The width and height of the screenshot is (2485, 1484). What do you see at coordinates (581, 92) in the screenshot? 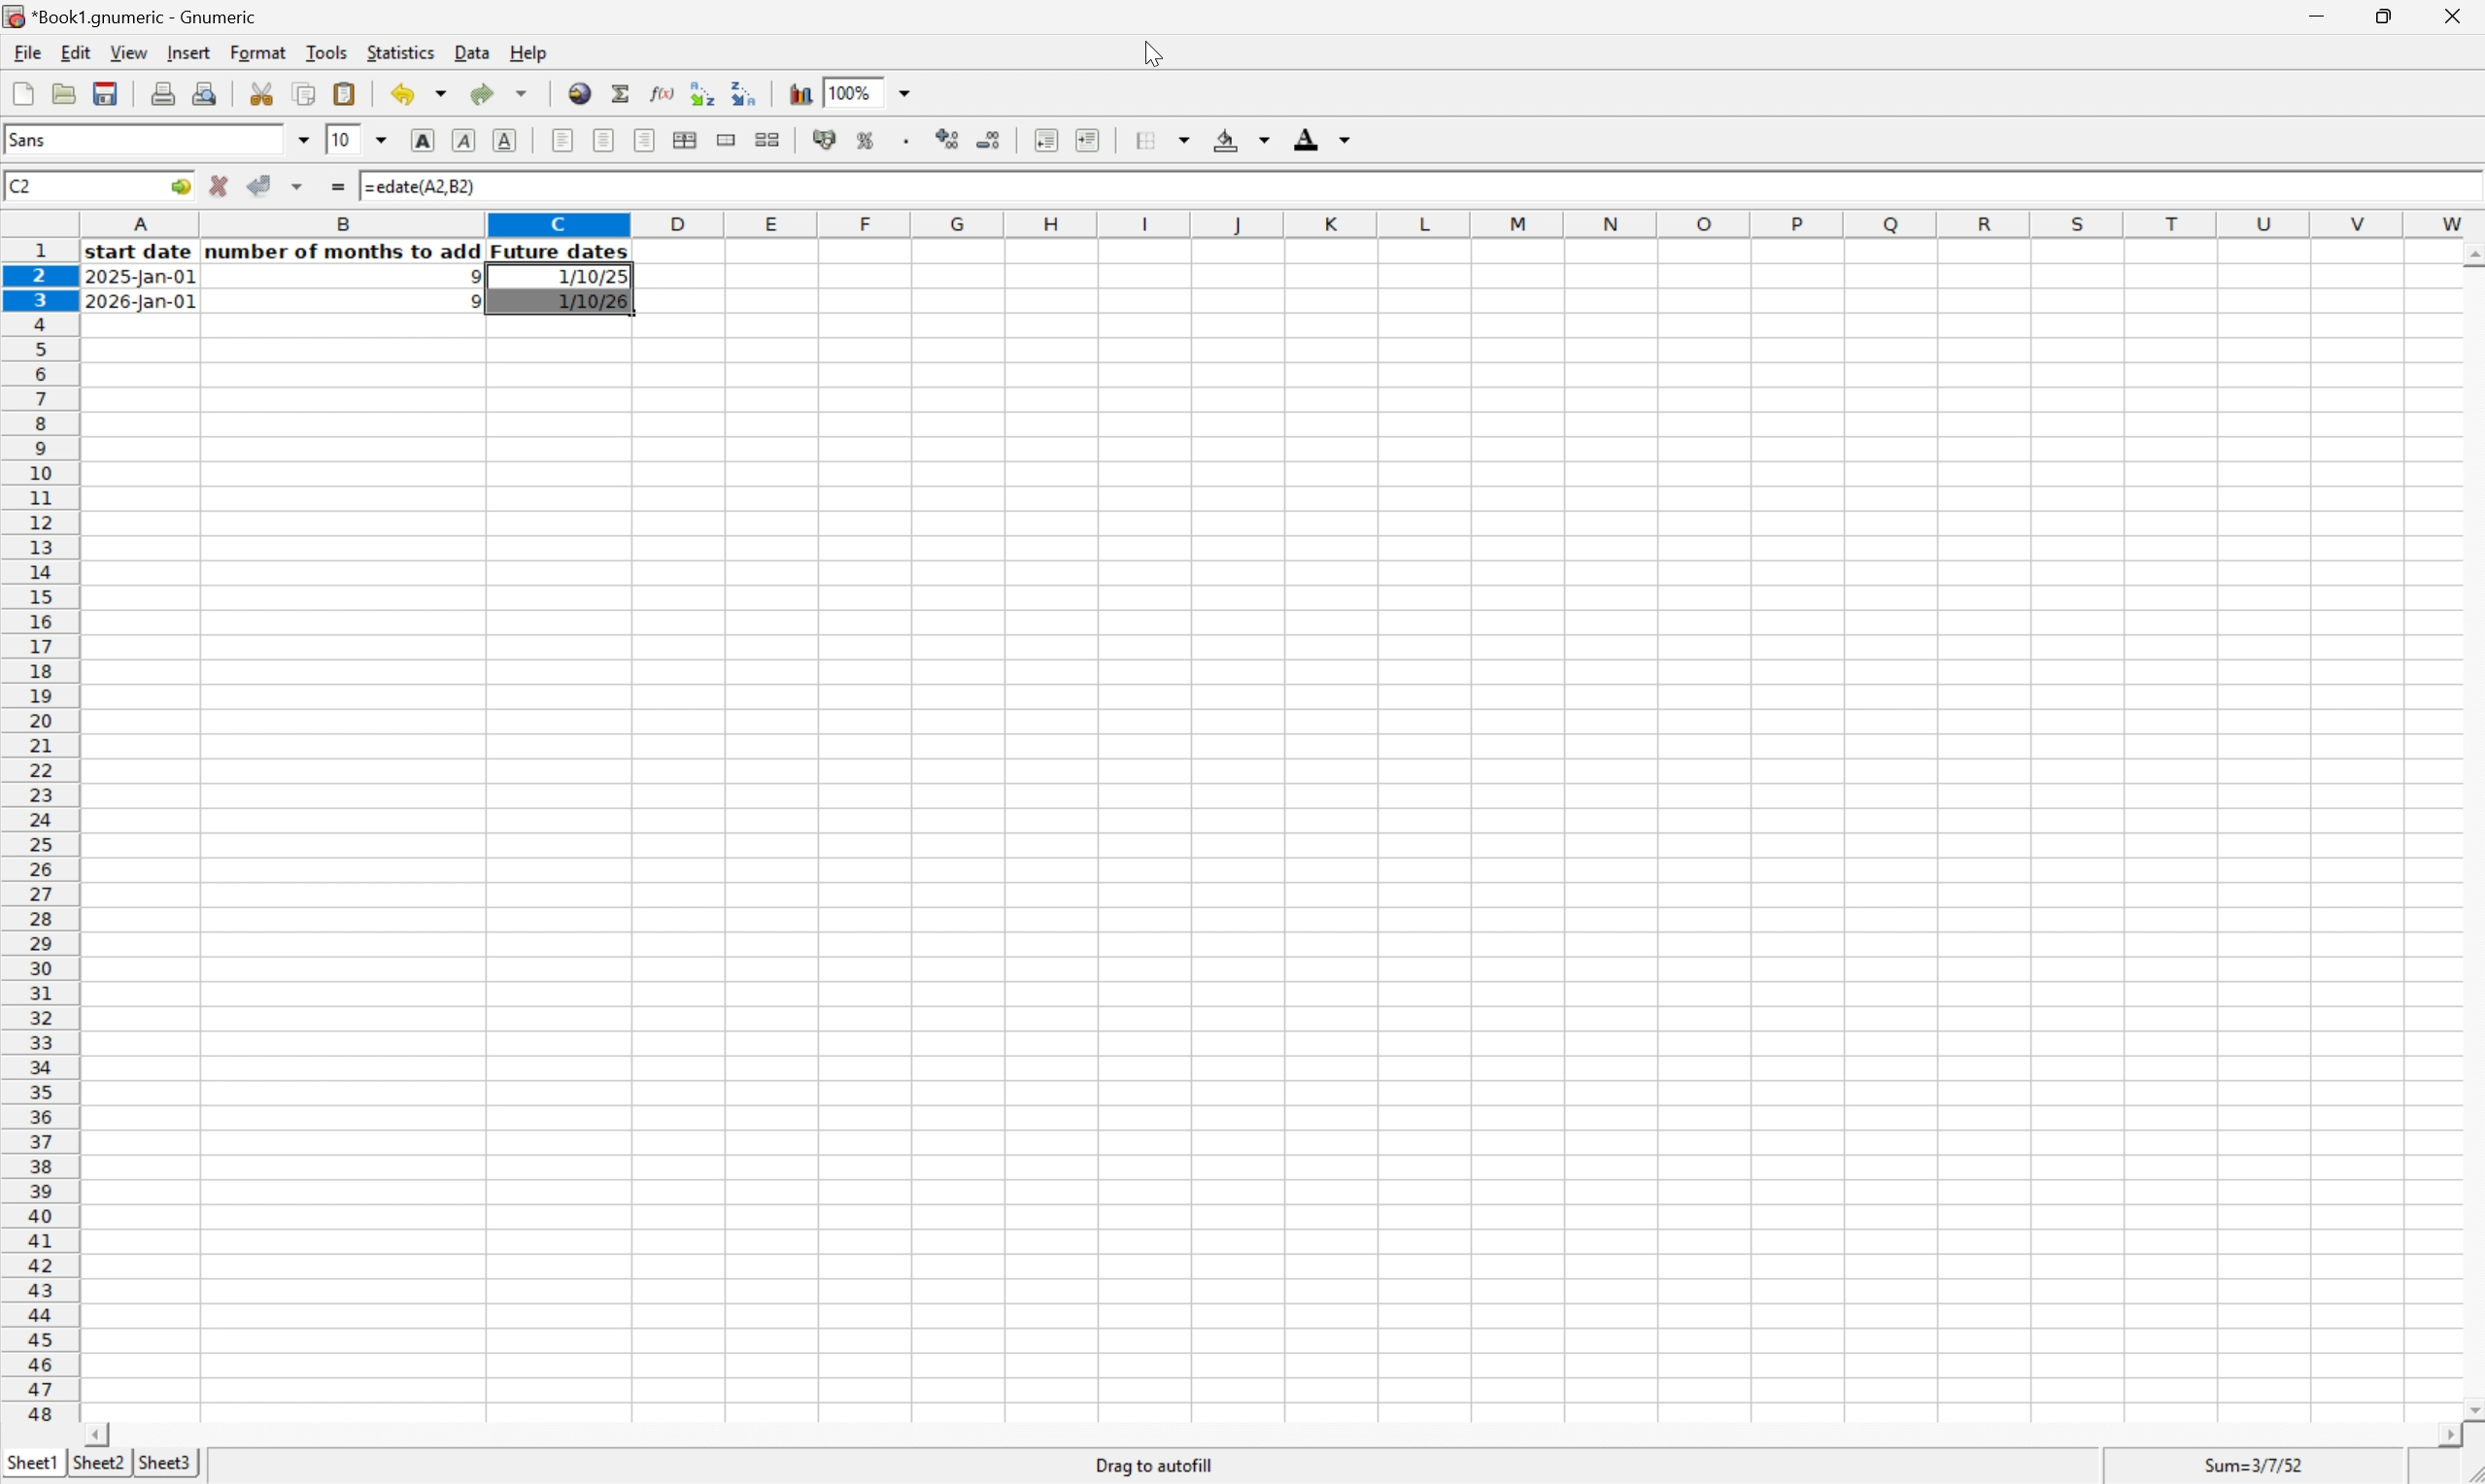
I see `Insert a hyperlink` at bounding box center [581, 92].